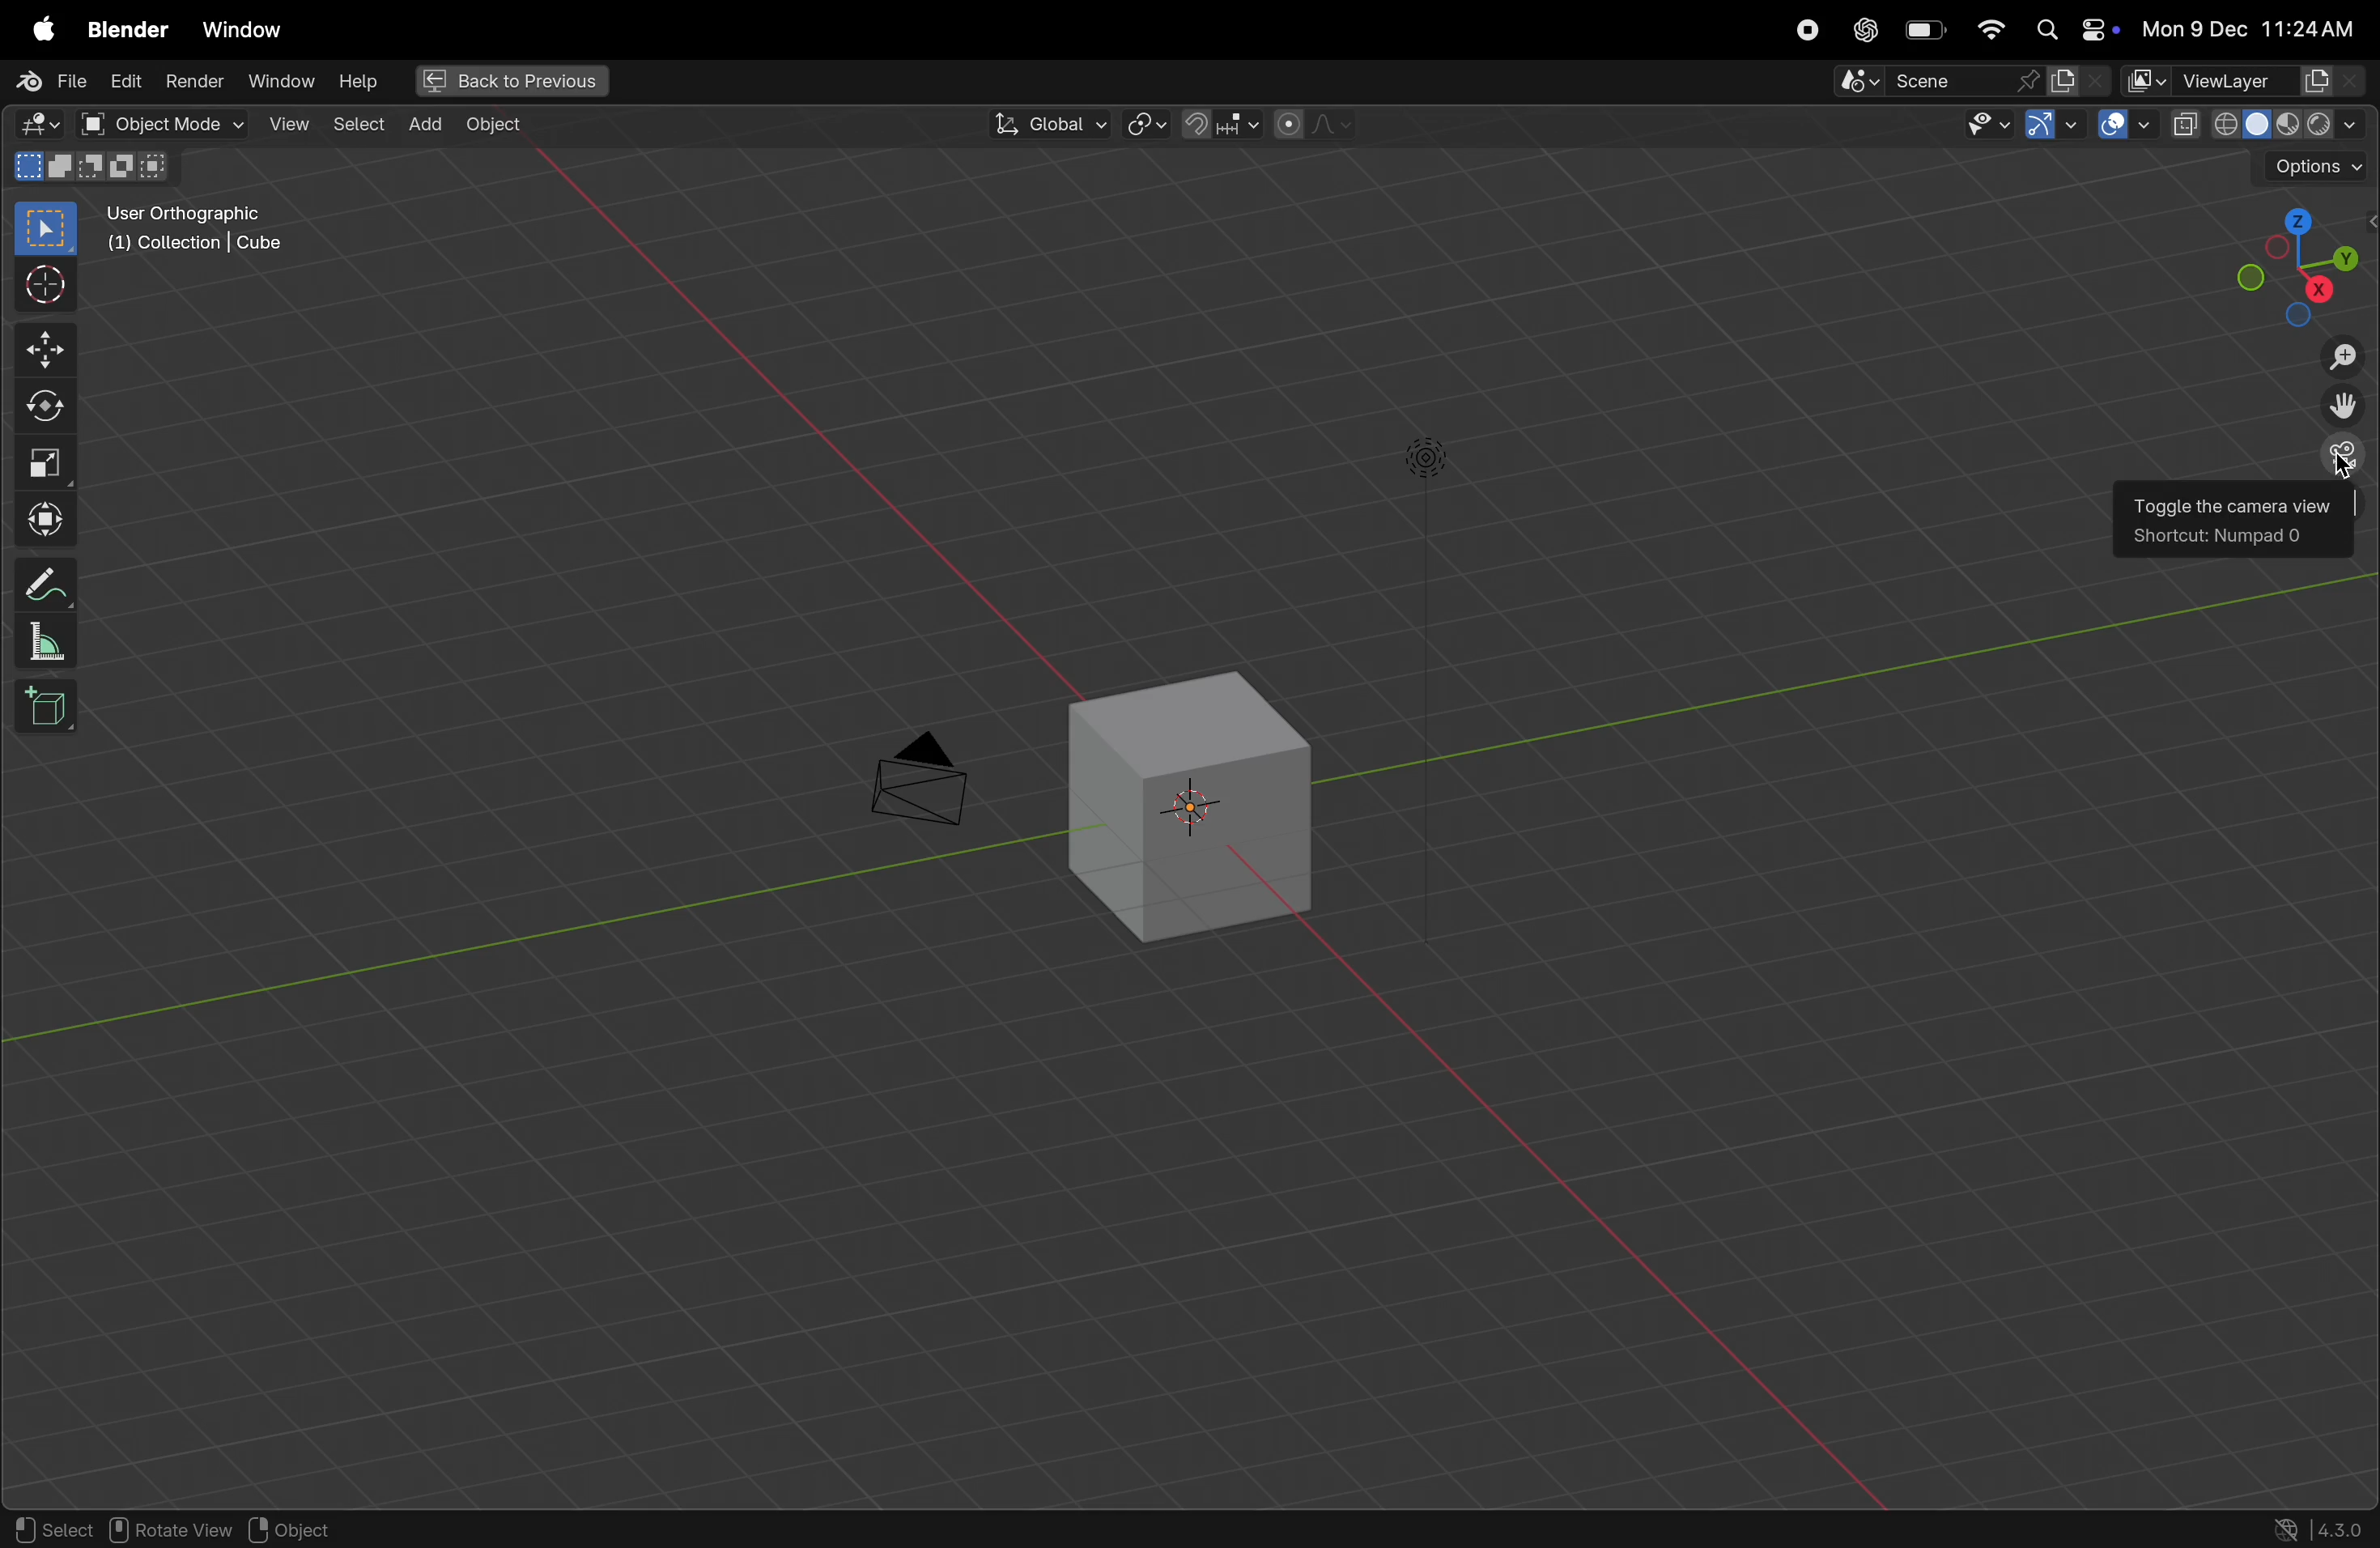 The height and width of the screenshot is (1548, 2380). What do you see at coordinates (2344, 408) in the screenshot?
I see `move the view` at bounding box center [2344, 408].